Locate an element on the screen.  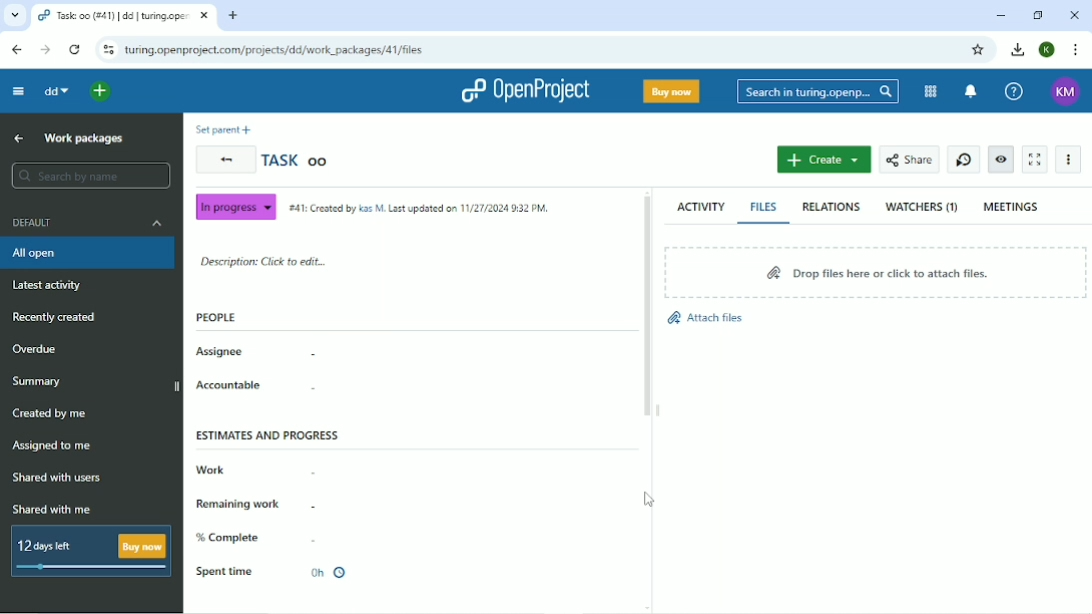
Spent time is located at coordinates (274, 572).